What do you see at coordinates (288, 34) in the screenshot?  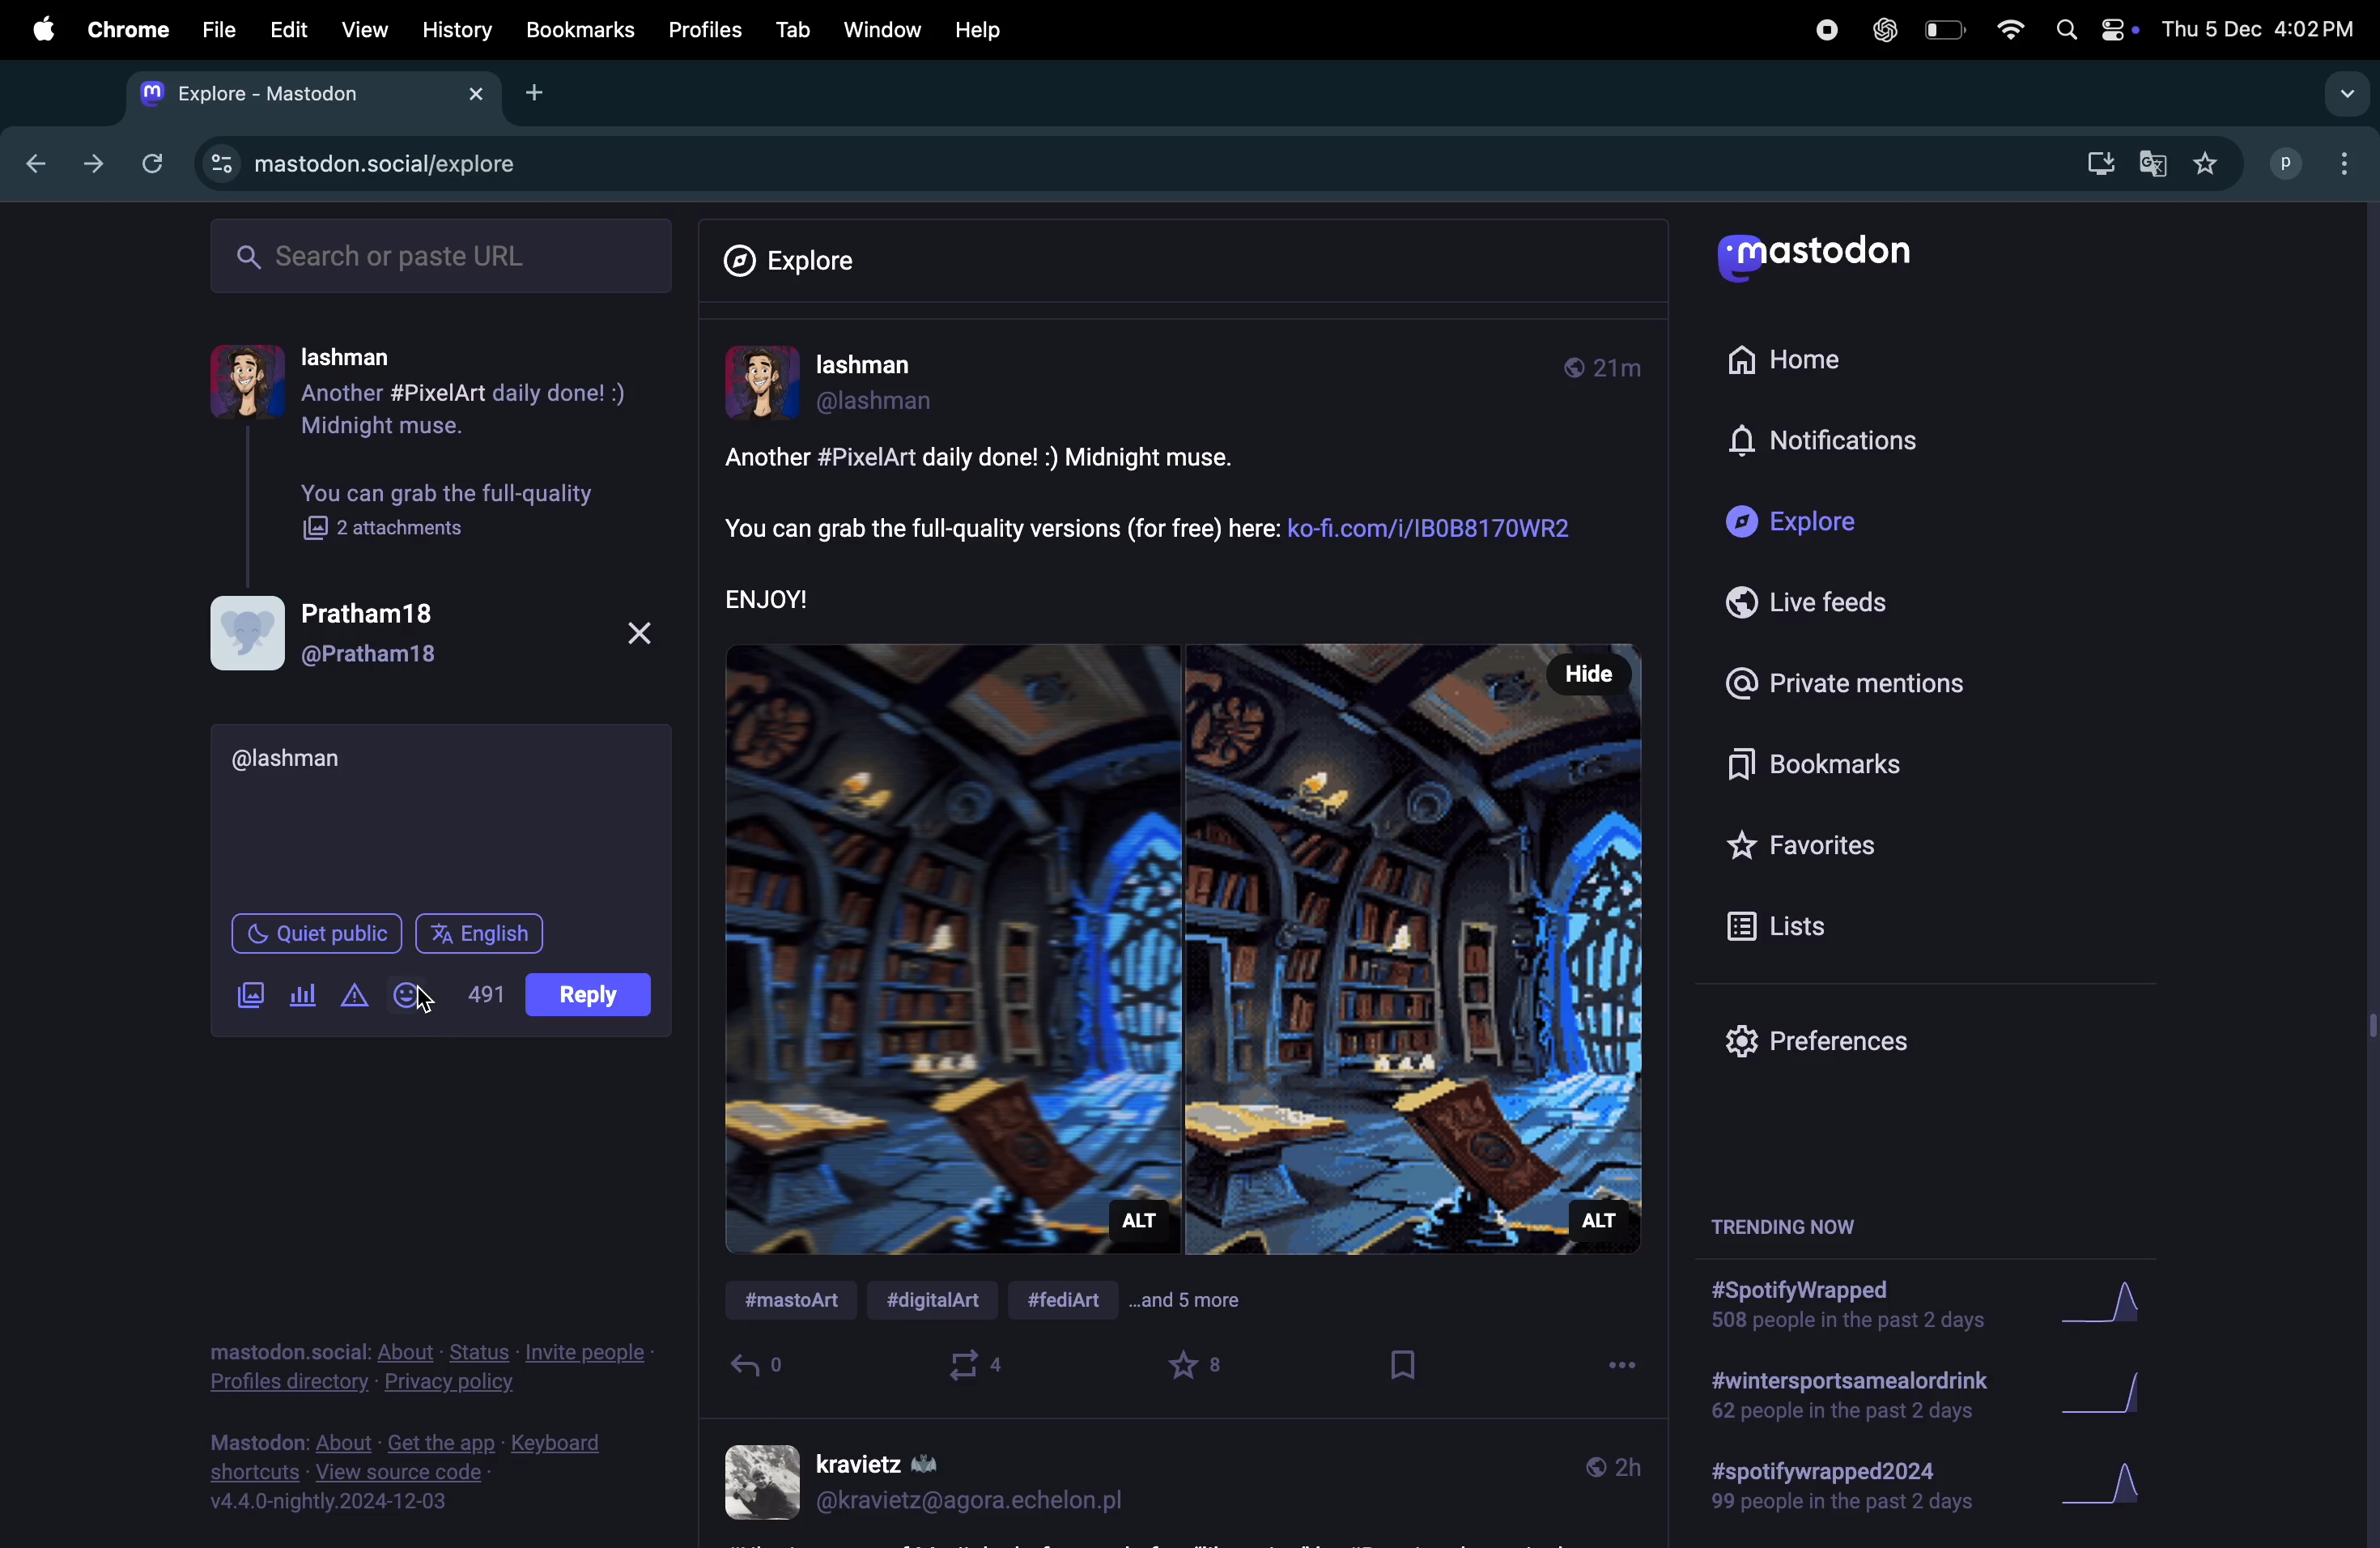 I see `Edit` at bounding box center [288, 34].